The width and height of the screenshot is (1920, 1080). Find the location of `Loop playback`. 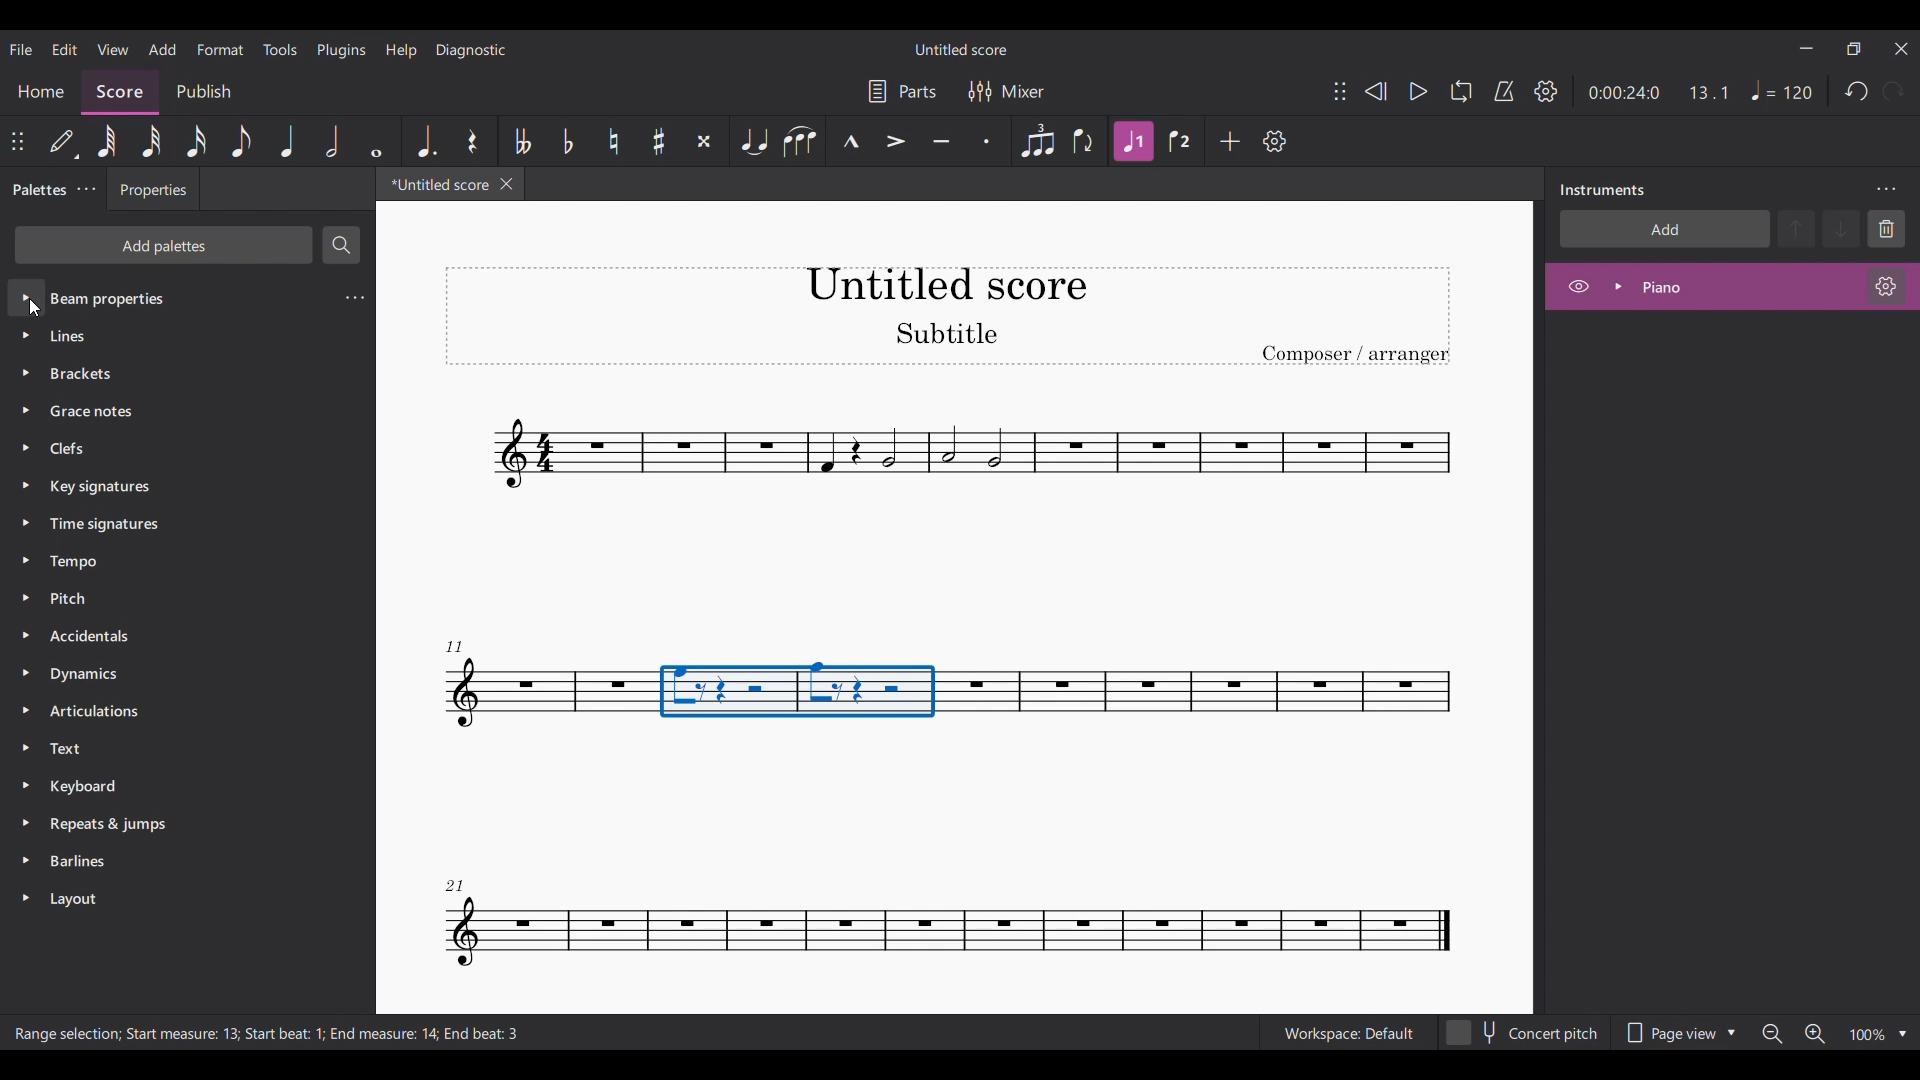

Loop playback is located at coordinates (1461, 91).